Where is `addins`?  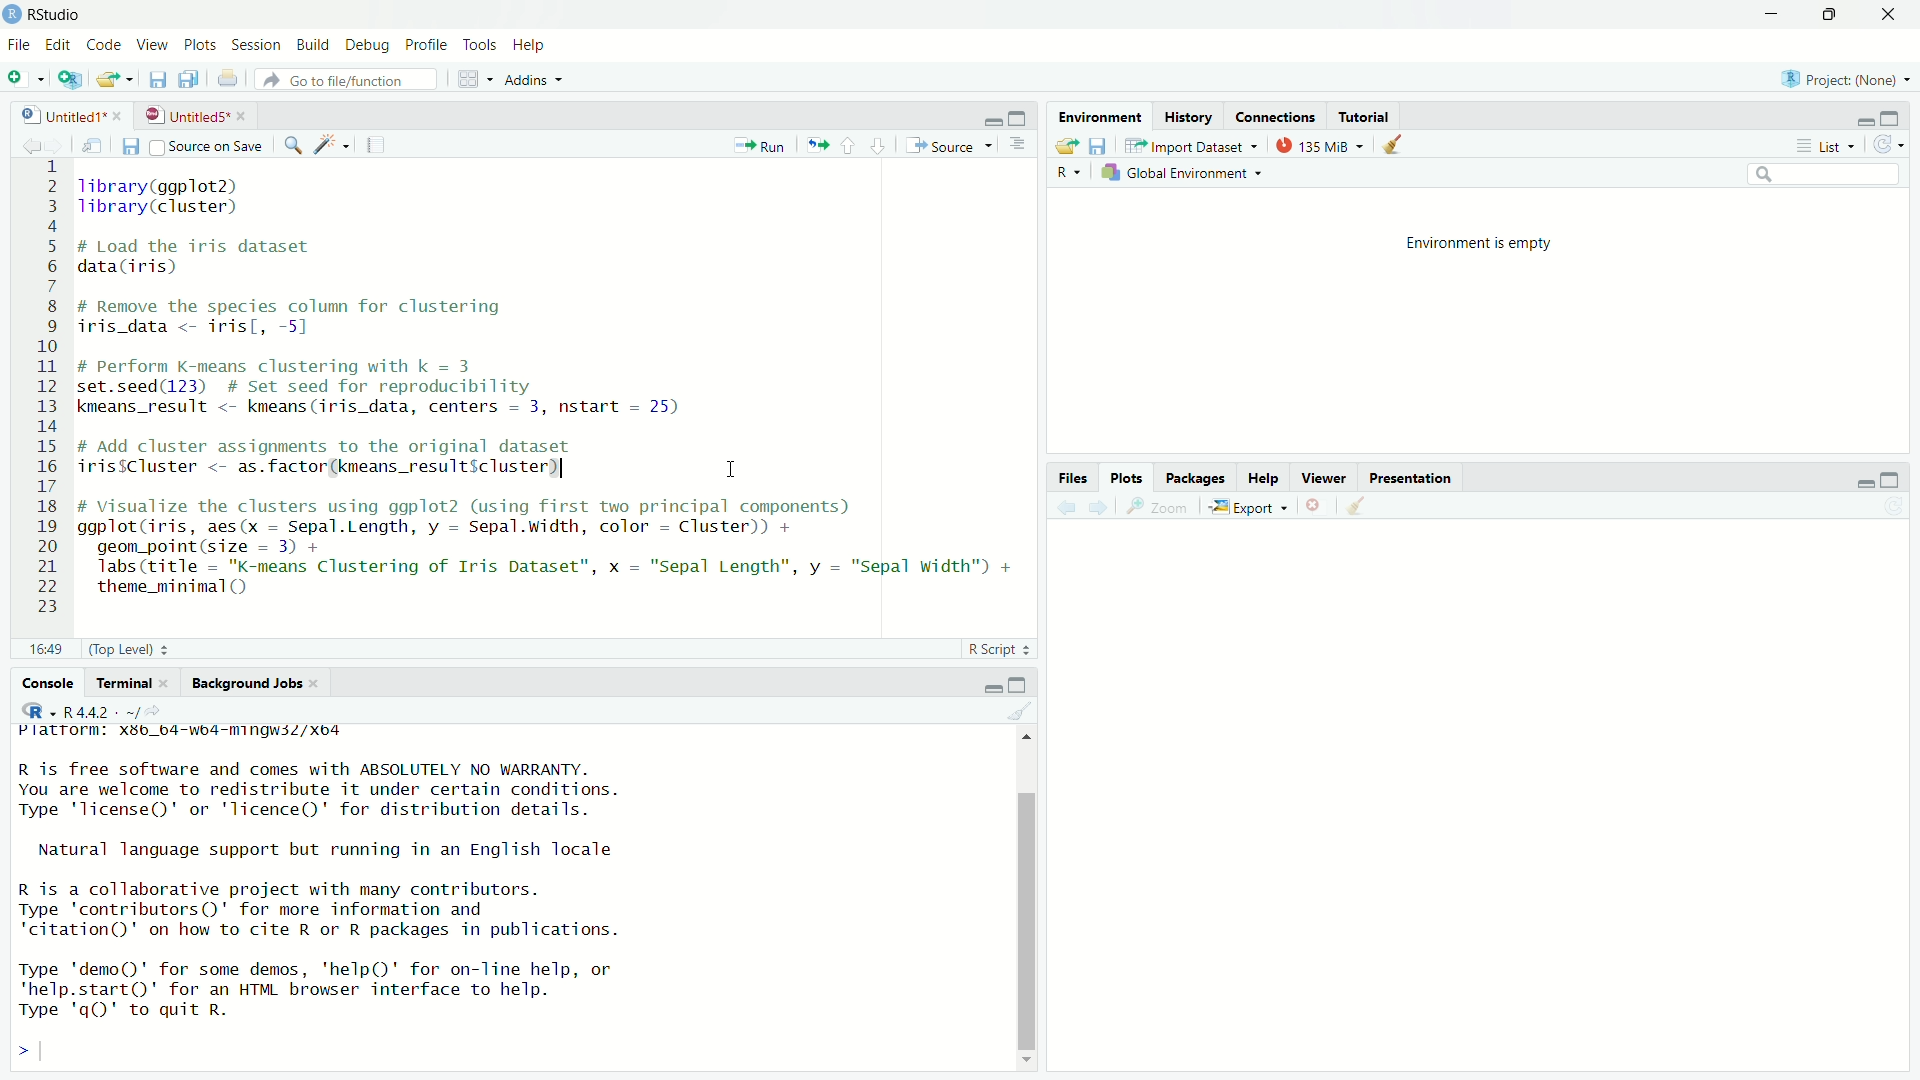
addins is located at coordinates (533, 79).